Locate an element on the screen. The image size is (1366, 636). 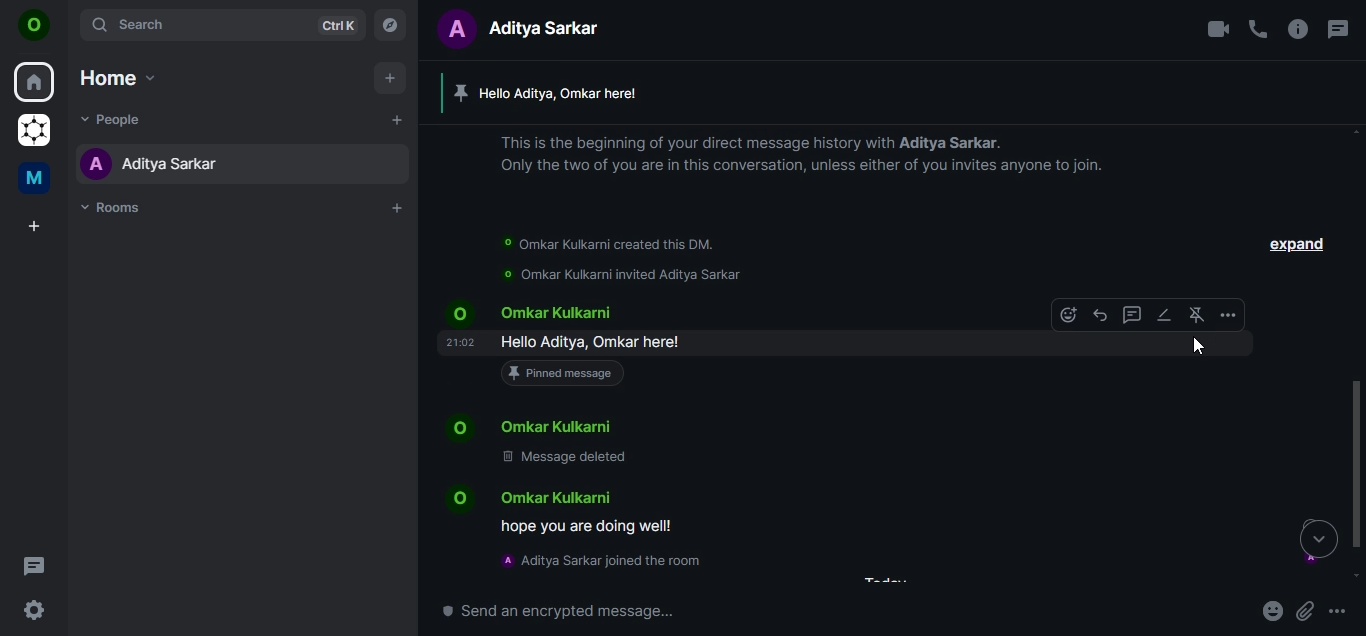
more options is located at coordinates (1337, 611).